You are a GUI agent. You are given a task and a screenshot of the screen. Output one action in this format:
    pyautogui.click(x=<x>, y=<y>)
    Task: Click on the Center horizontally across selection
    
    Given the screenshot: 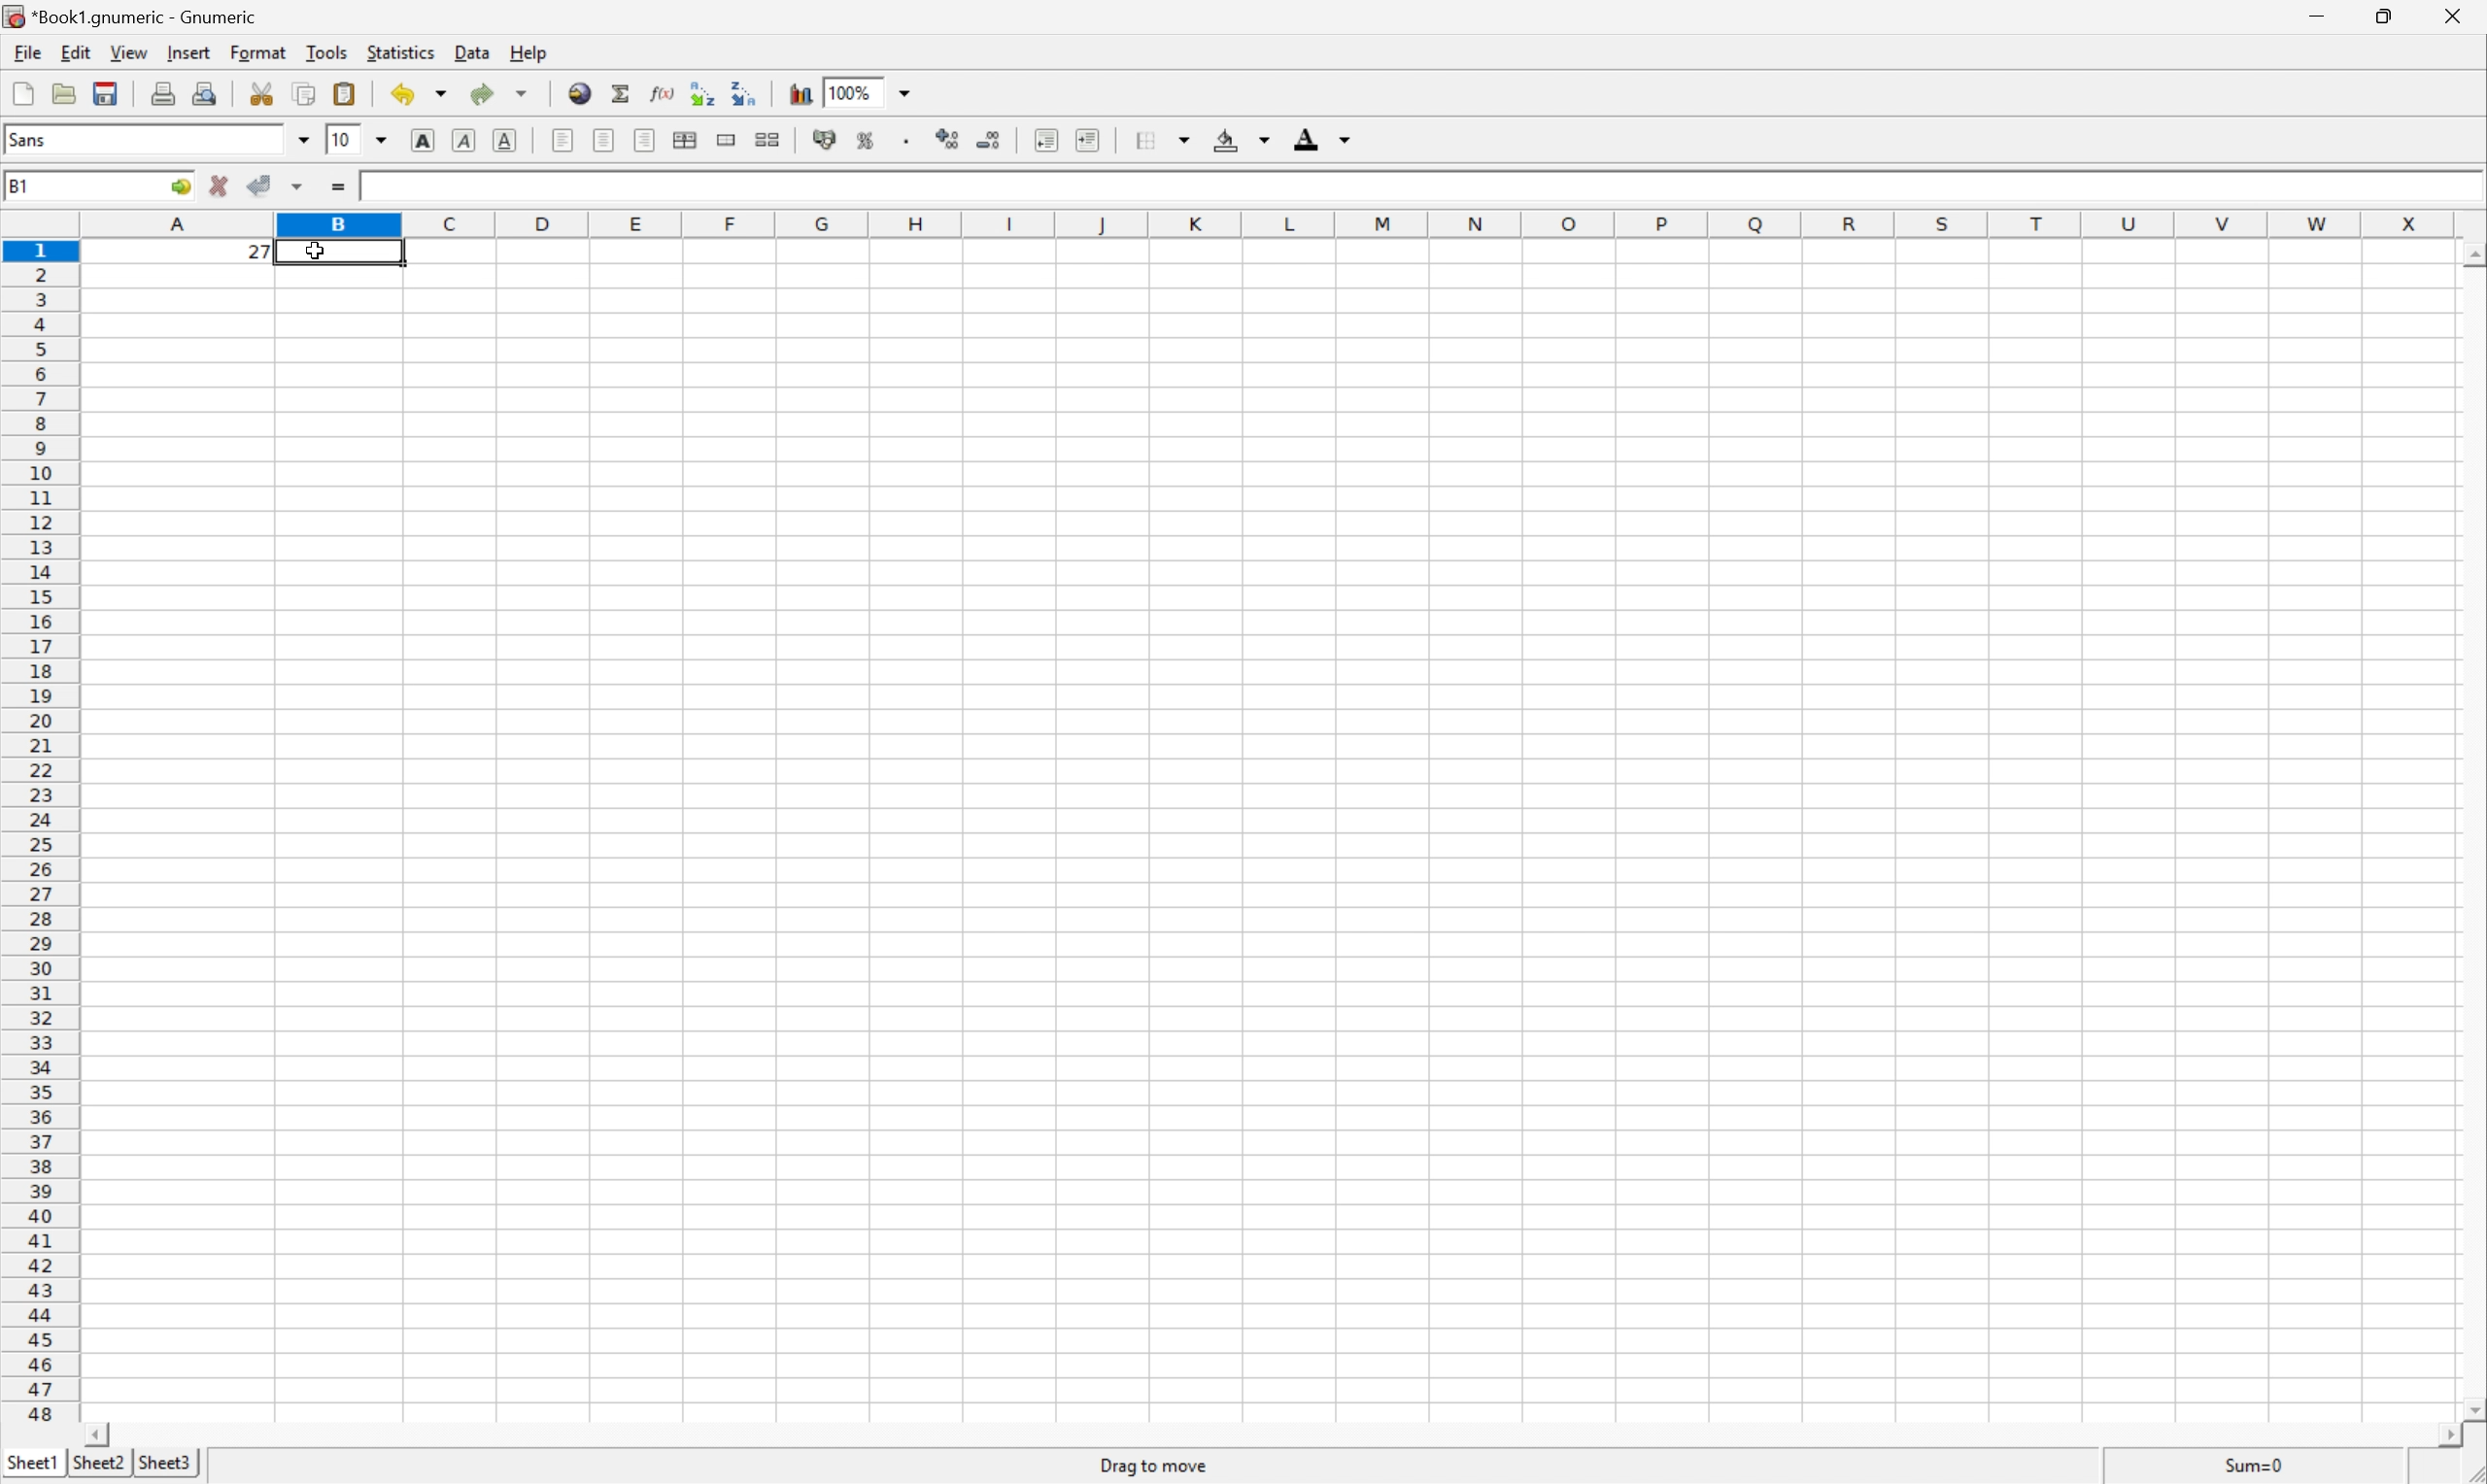 What is the action you would take?
    pyautogui.click(x=684, y=139)
    